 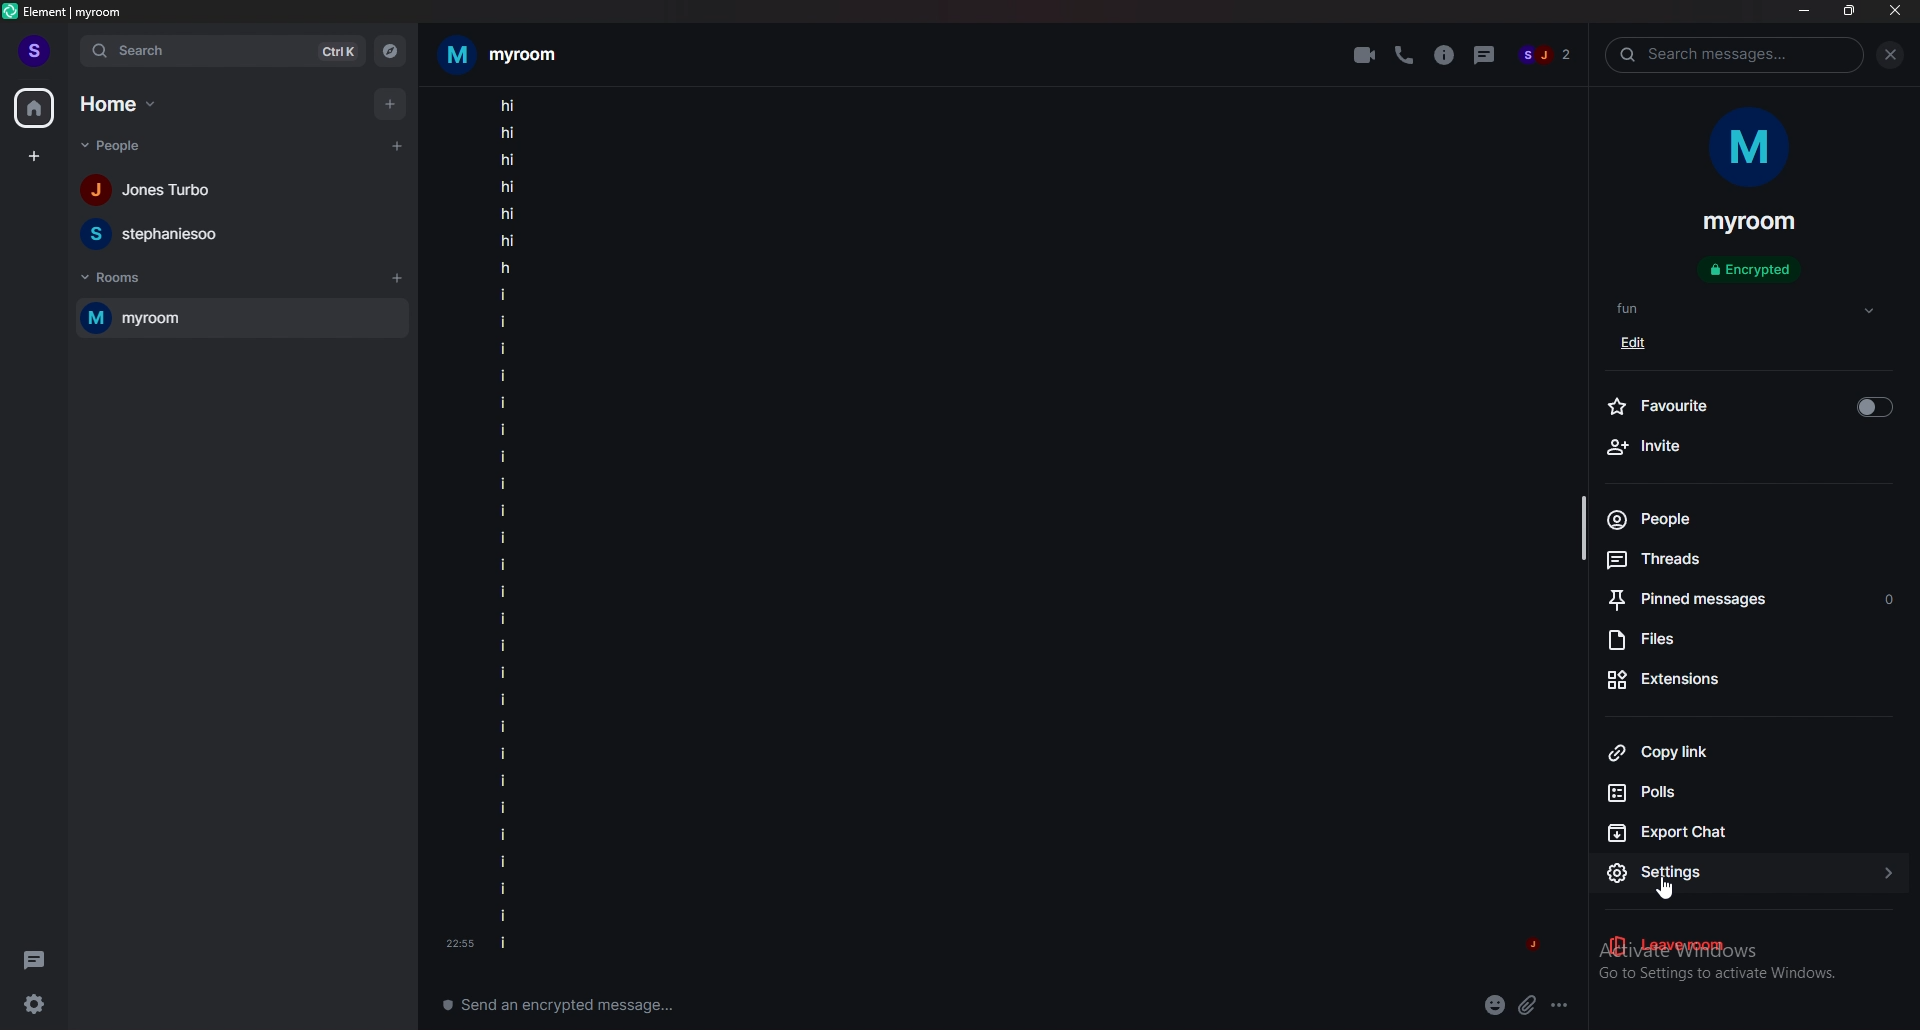 What do you see at coordinates (1753, 874) in the screenshot?
I see `settings` at bounding box center [1753, 874].